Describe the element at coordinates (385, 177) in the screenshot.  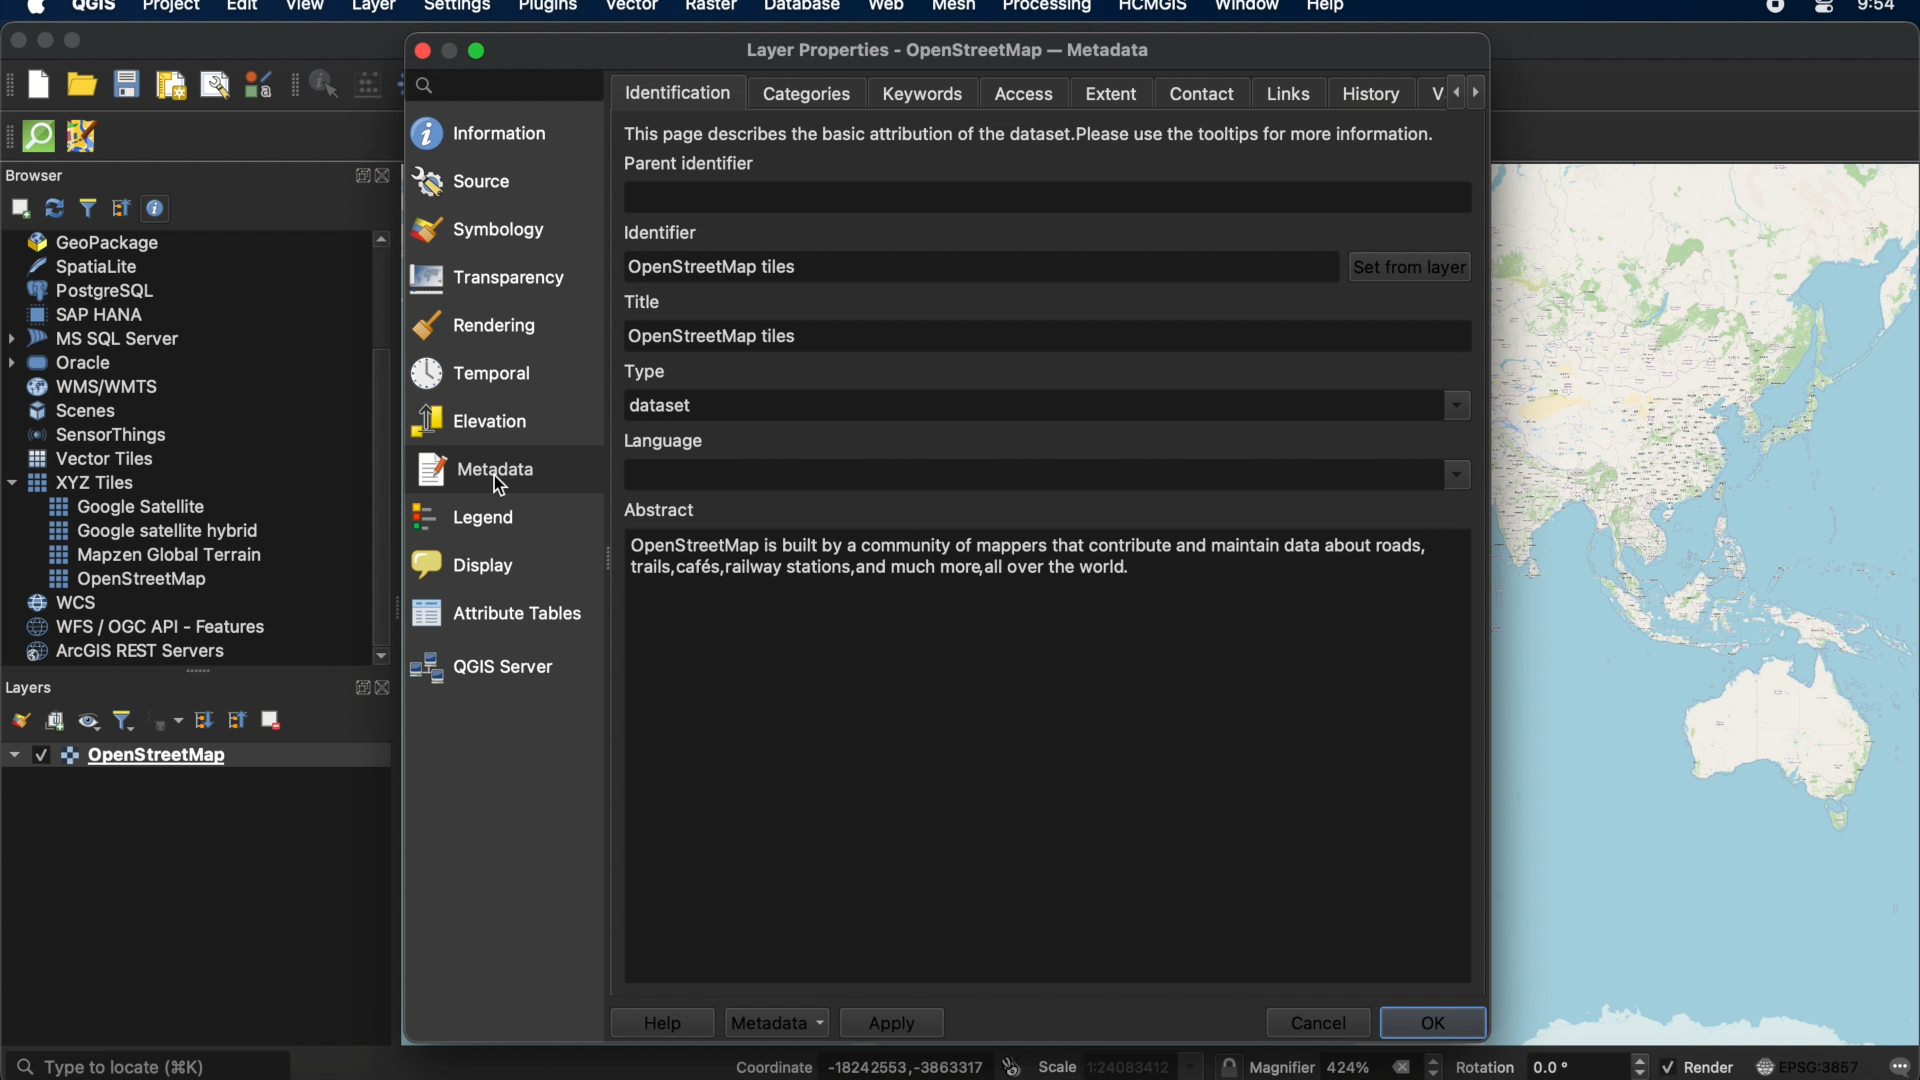
I see `CONTRACT` at that location.